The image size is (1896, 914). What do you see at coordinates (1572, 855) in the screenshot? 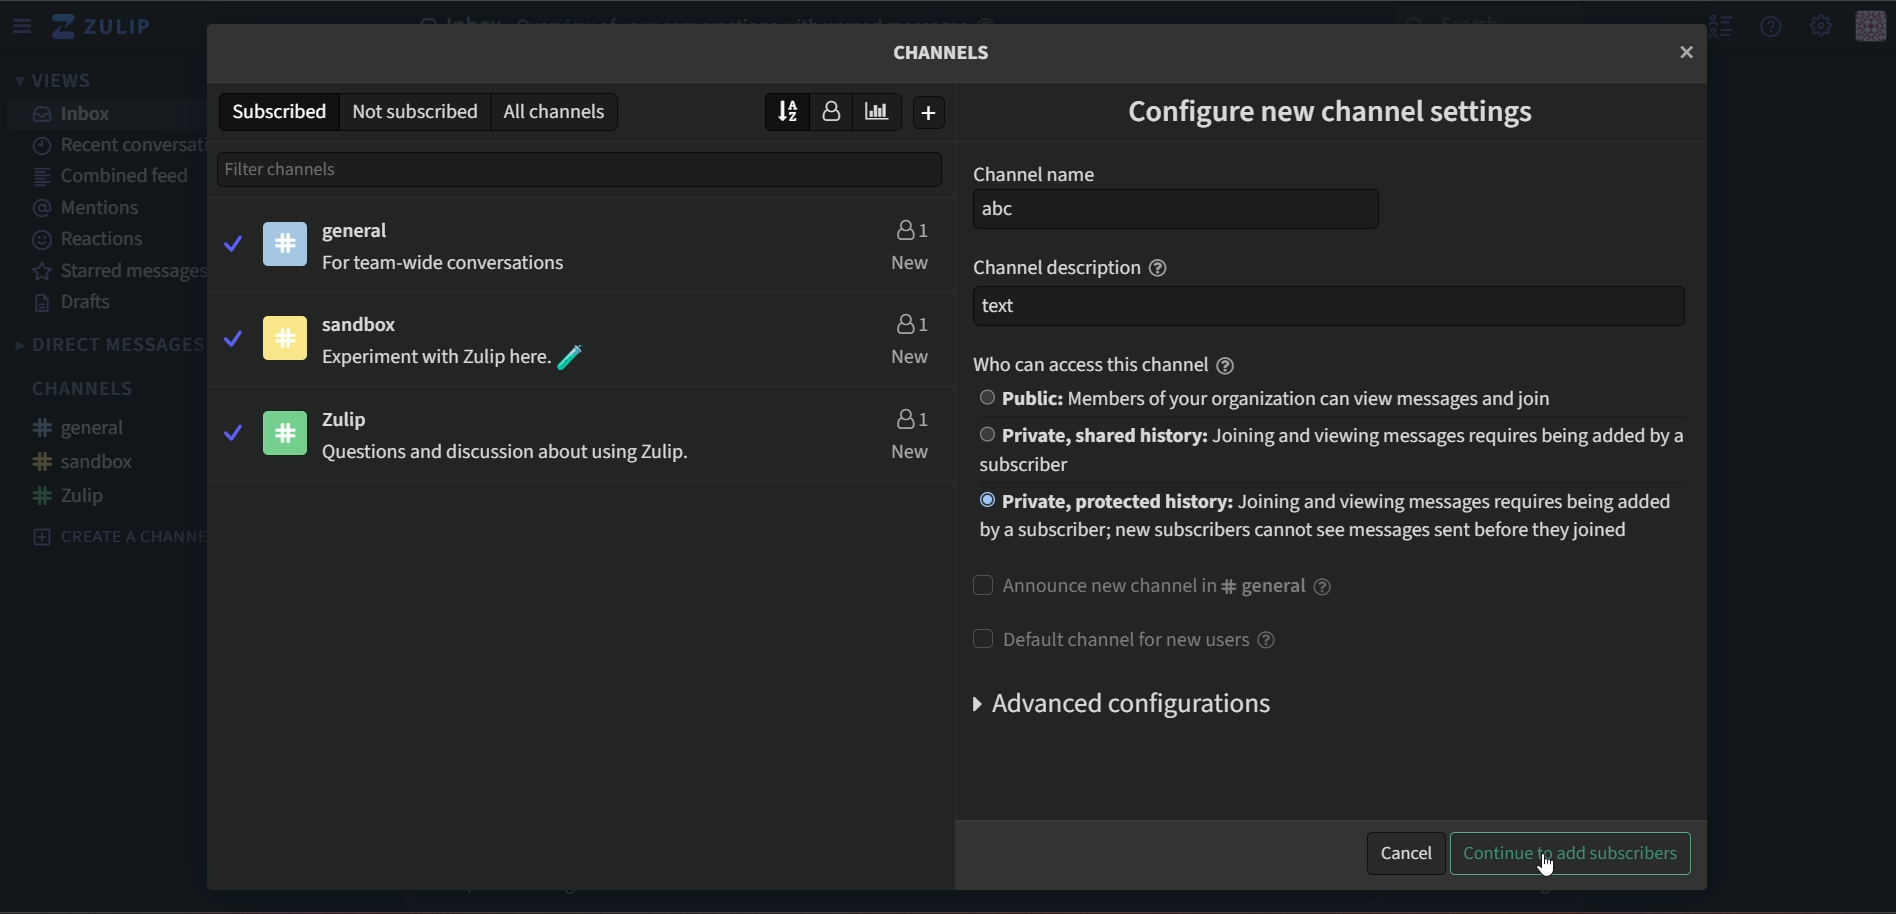
I see `continue to add subscription` at bounding box center [1572, 855].